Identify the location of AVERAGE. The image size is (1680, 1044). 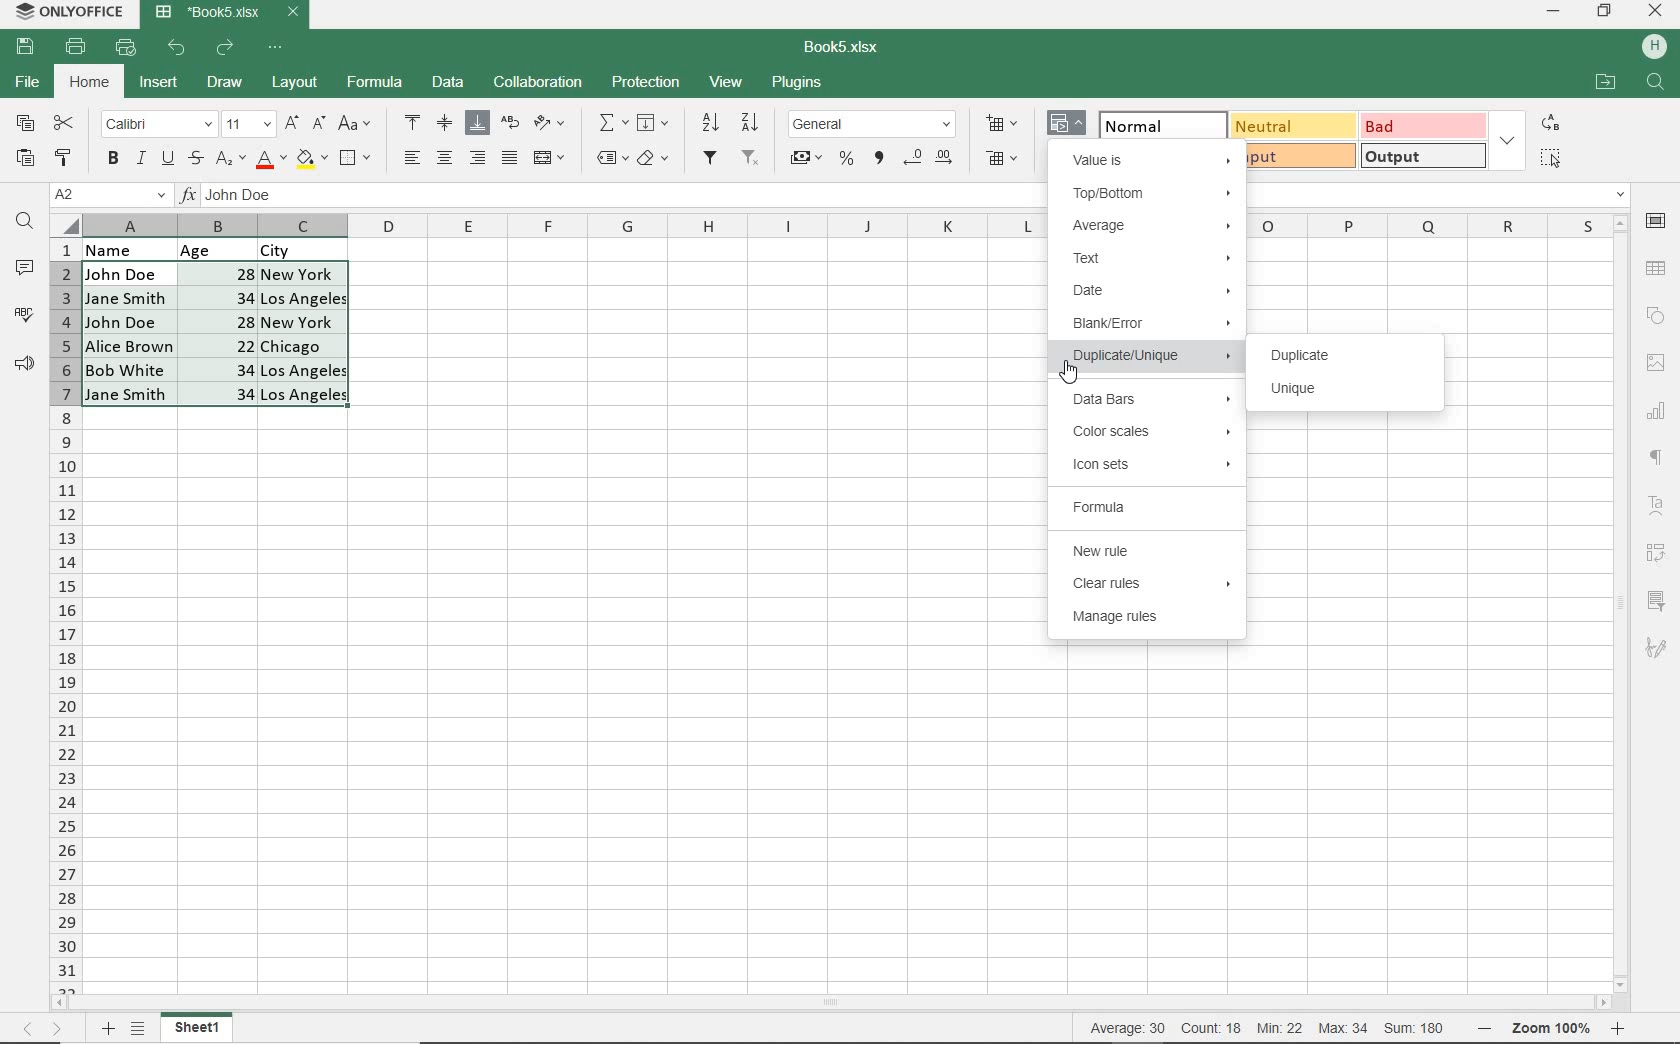
(1153, 224).